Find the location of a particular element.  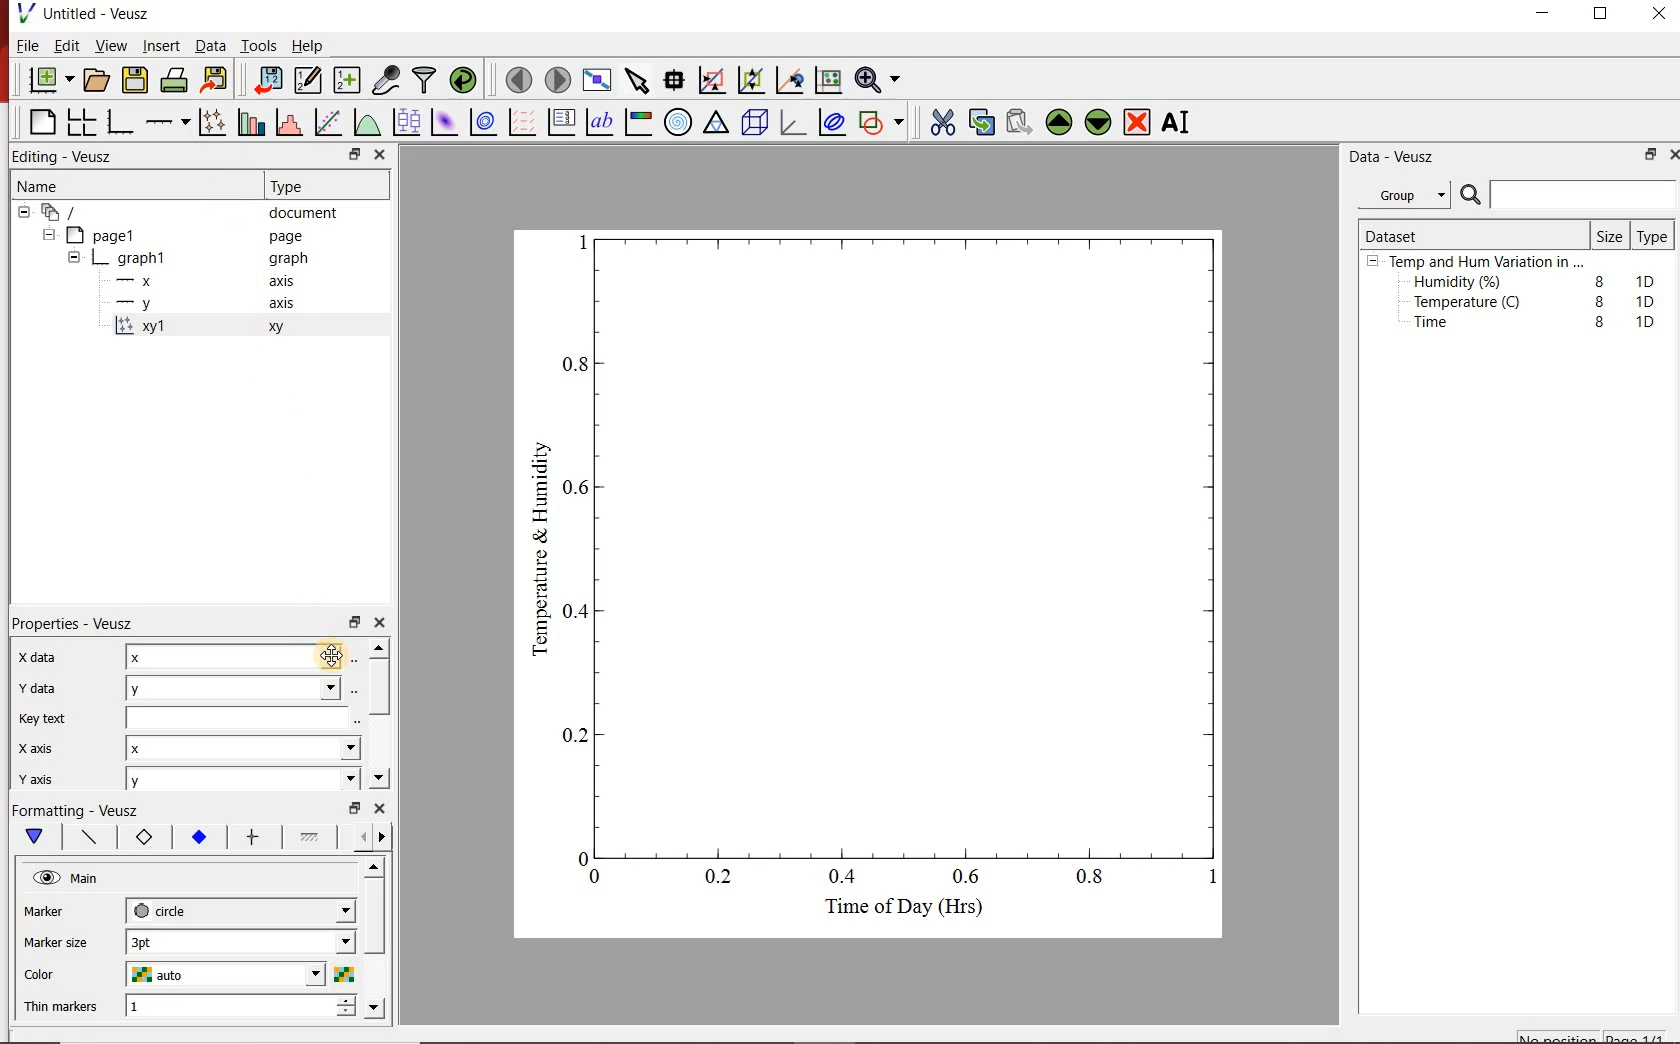

close is located at coordinates (382, 810).